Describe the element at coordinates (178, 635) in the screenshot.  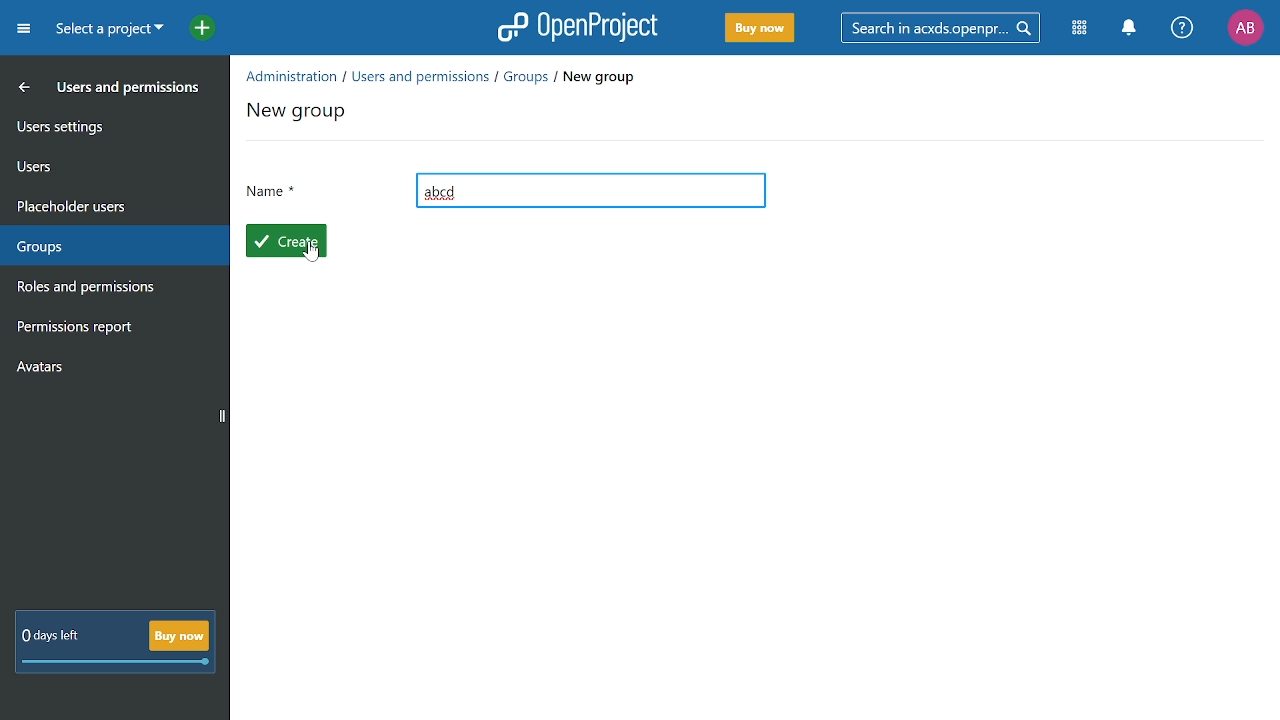
I see `Buy now` at that location.